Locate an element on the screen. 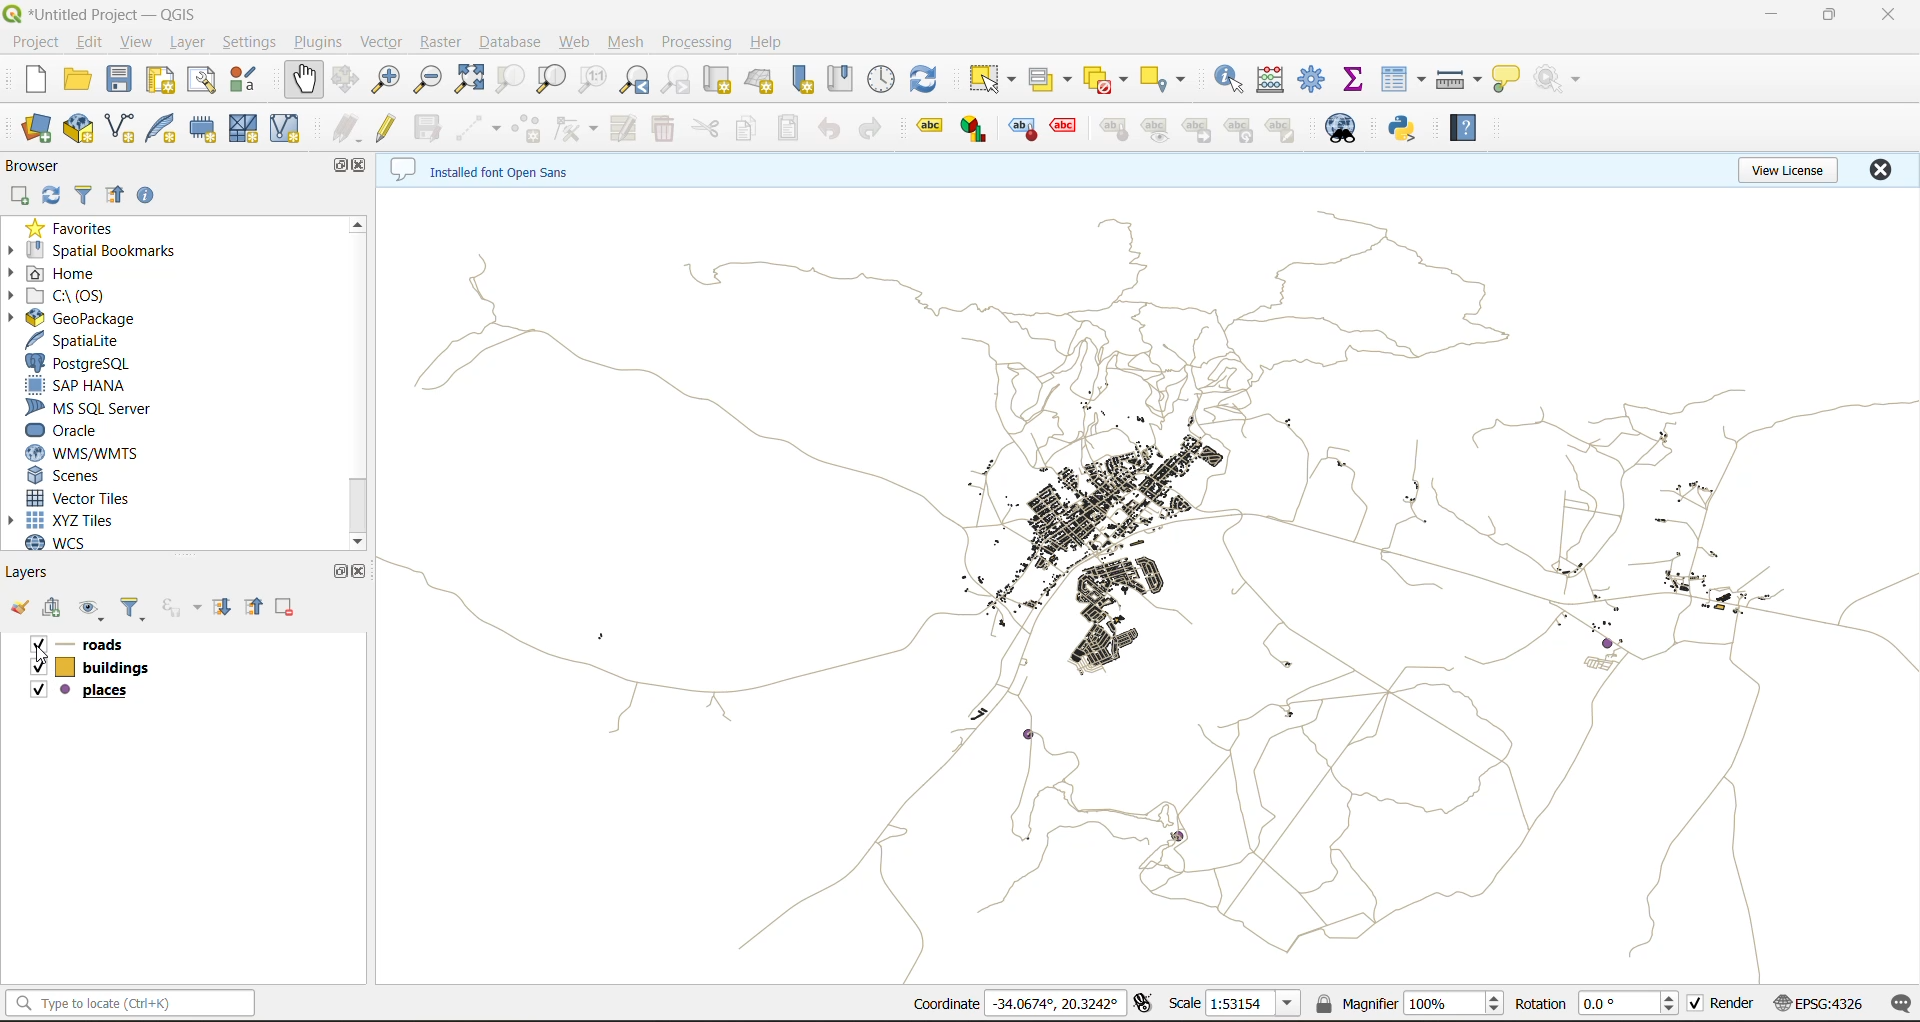 The width and height of the screenshot is (1920, 1022). collapse all is located at coordinates (120, 197).